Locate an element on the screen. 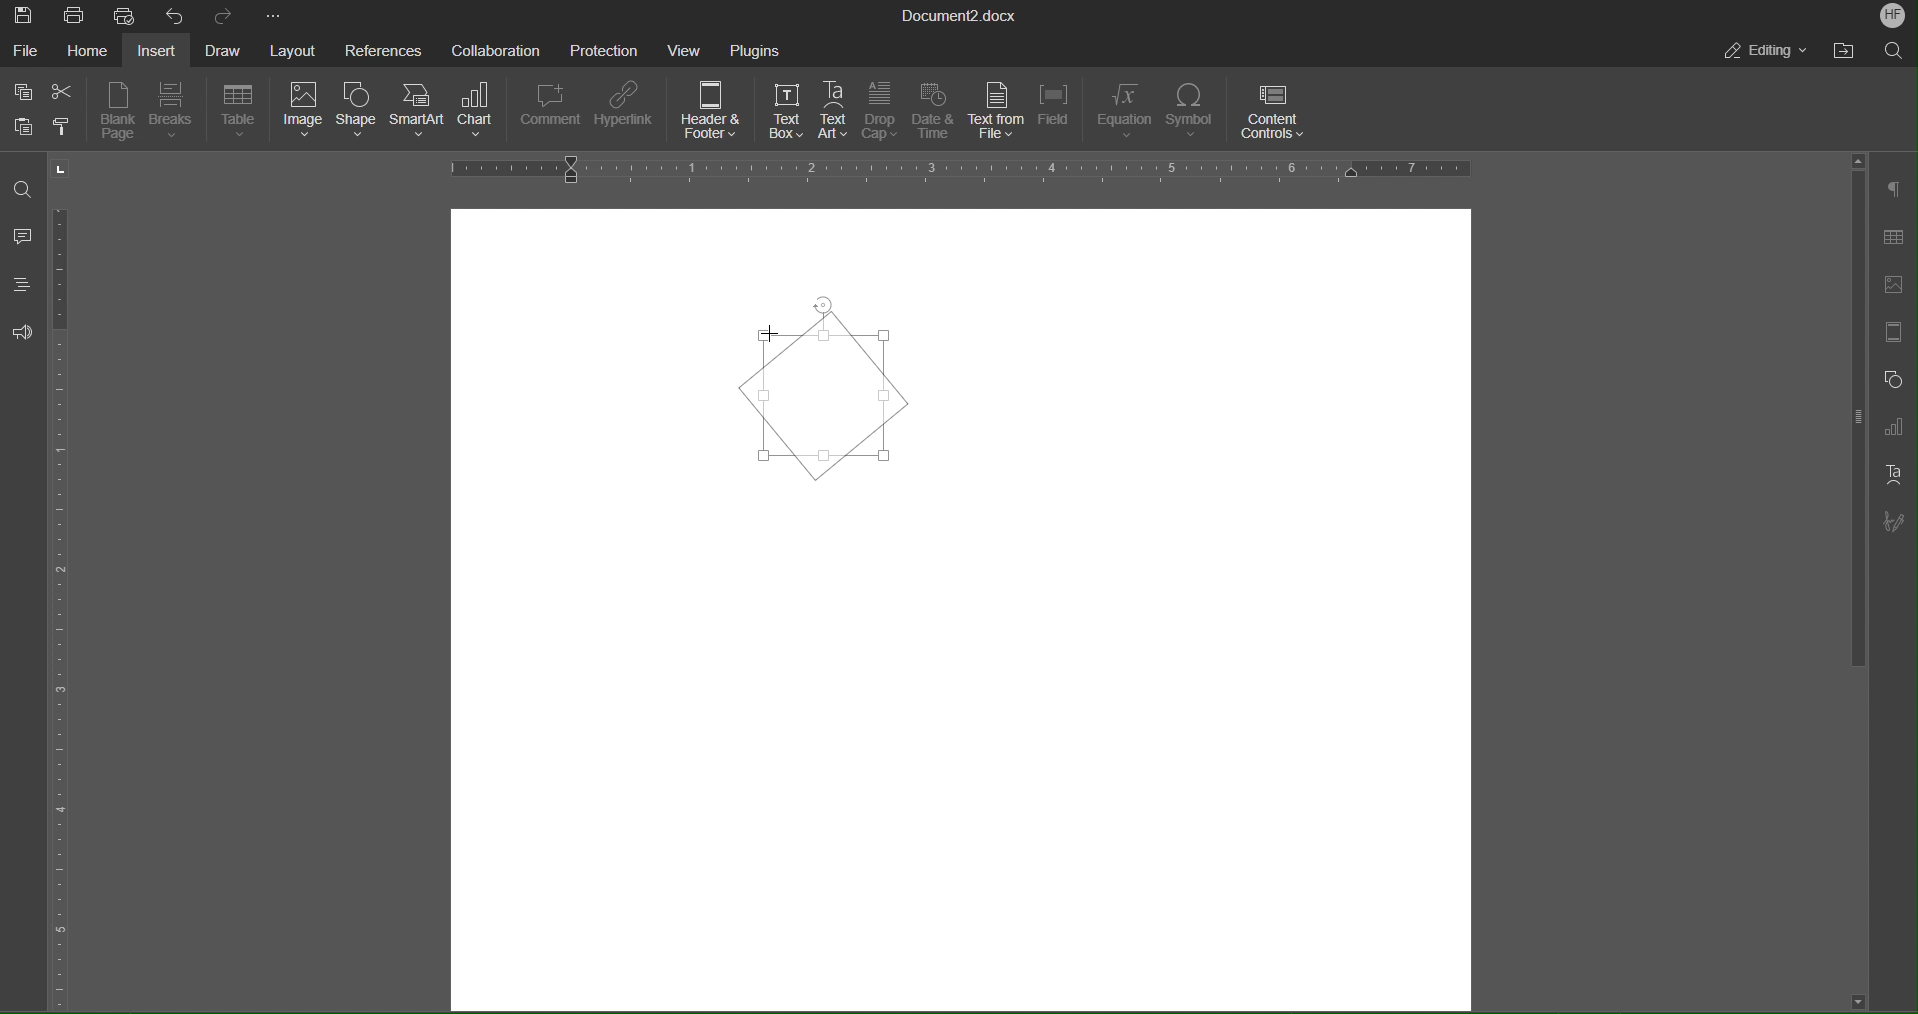 This screenshot has height=1014, width=1918. Date & Time is located at coordinates (933, 112).